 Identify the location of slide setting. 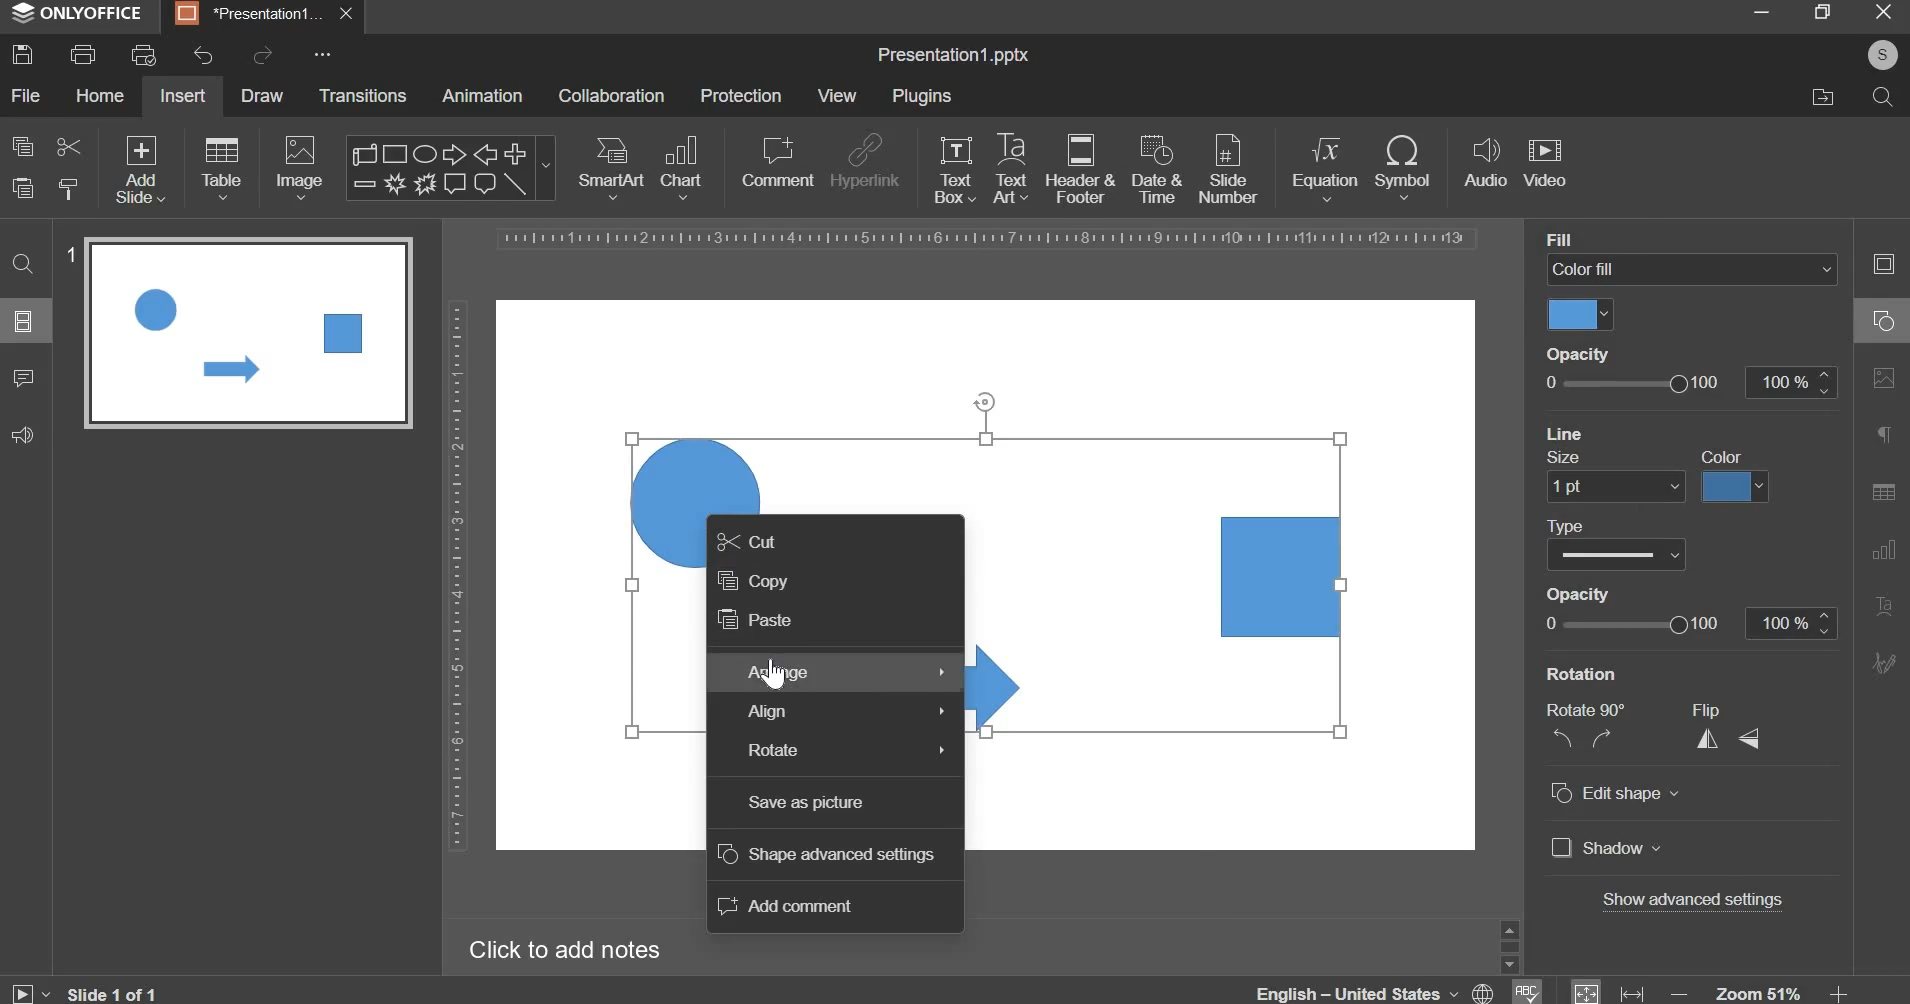
(1882, 263).